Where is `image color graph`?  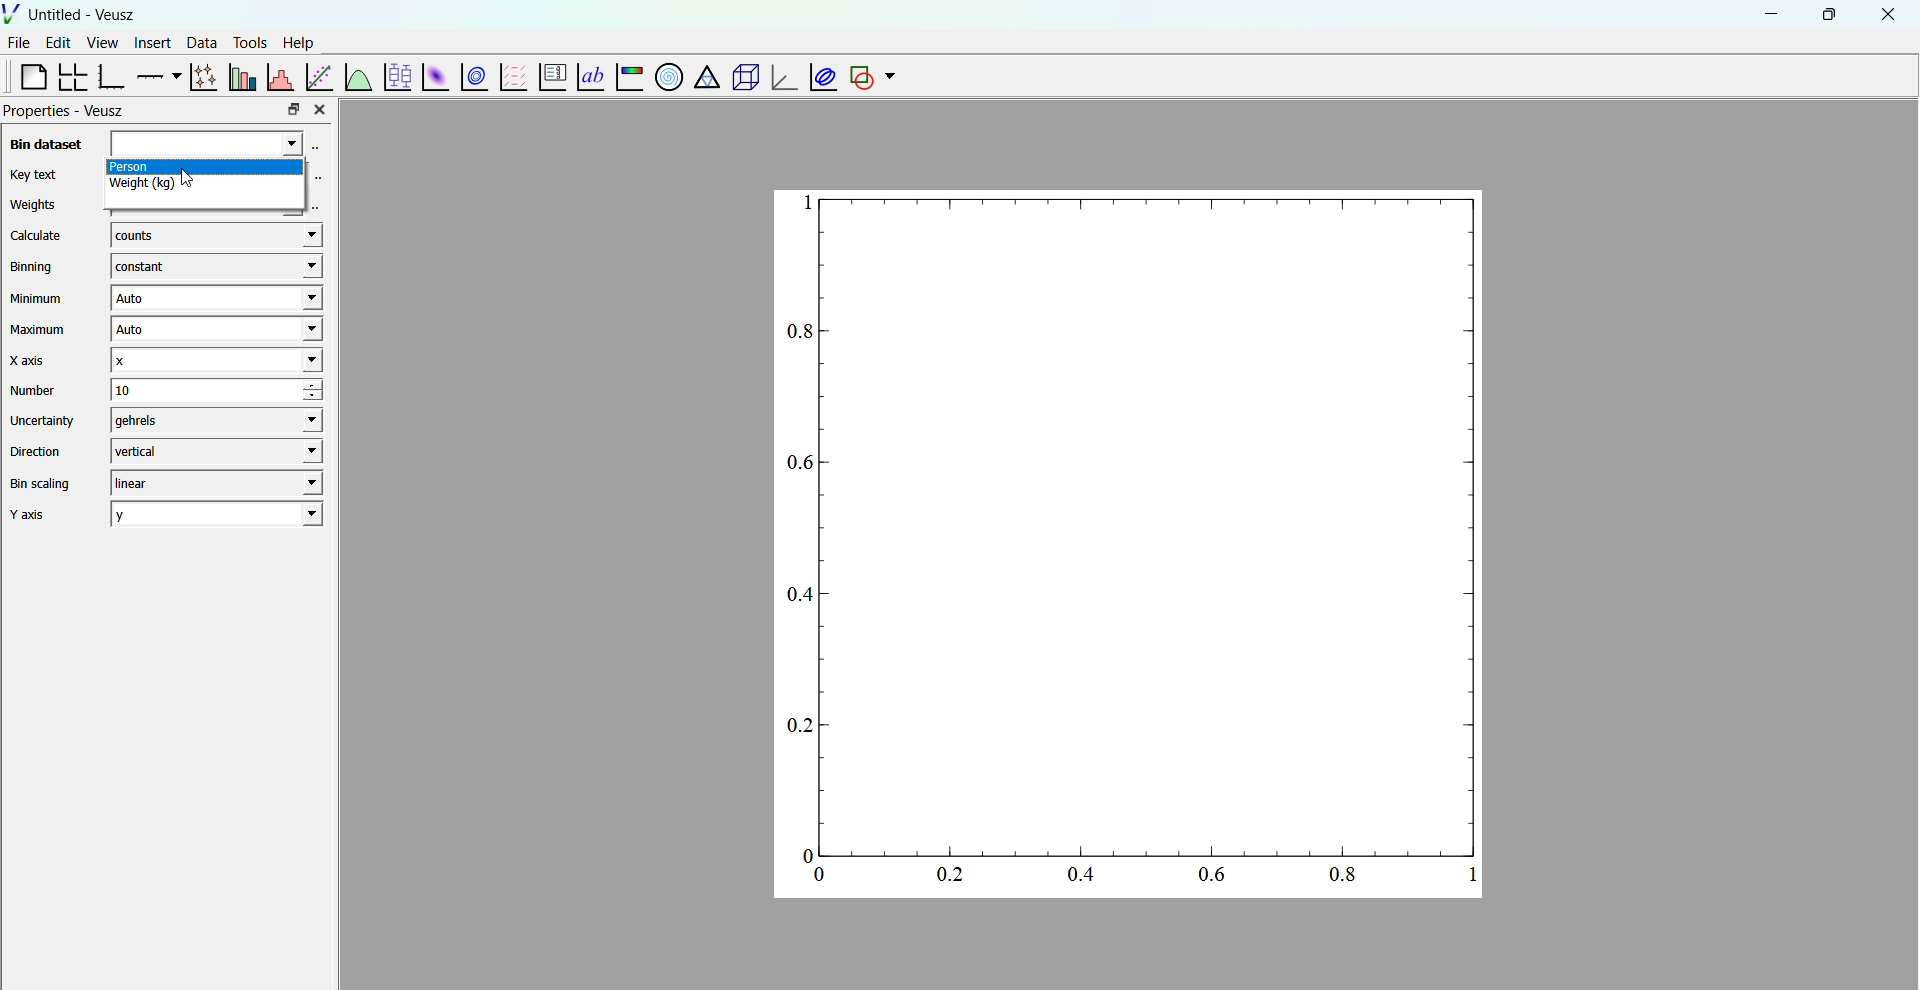
image color graph is located at coordinates (628, 79).